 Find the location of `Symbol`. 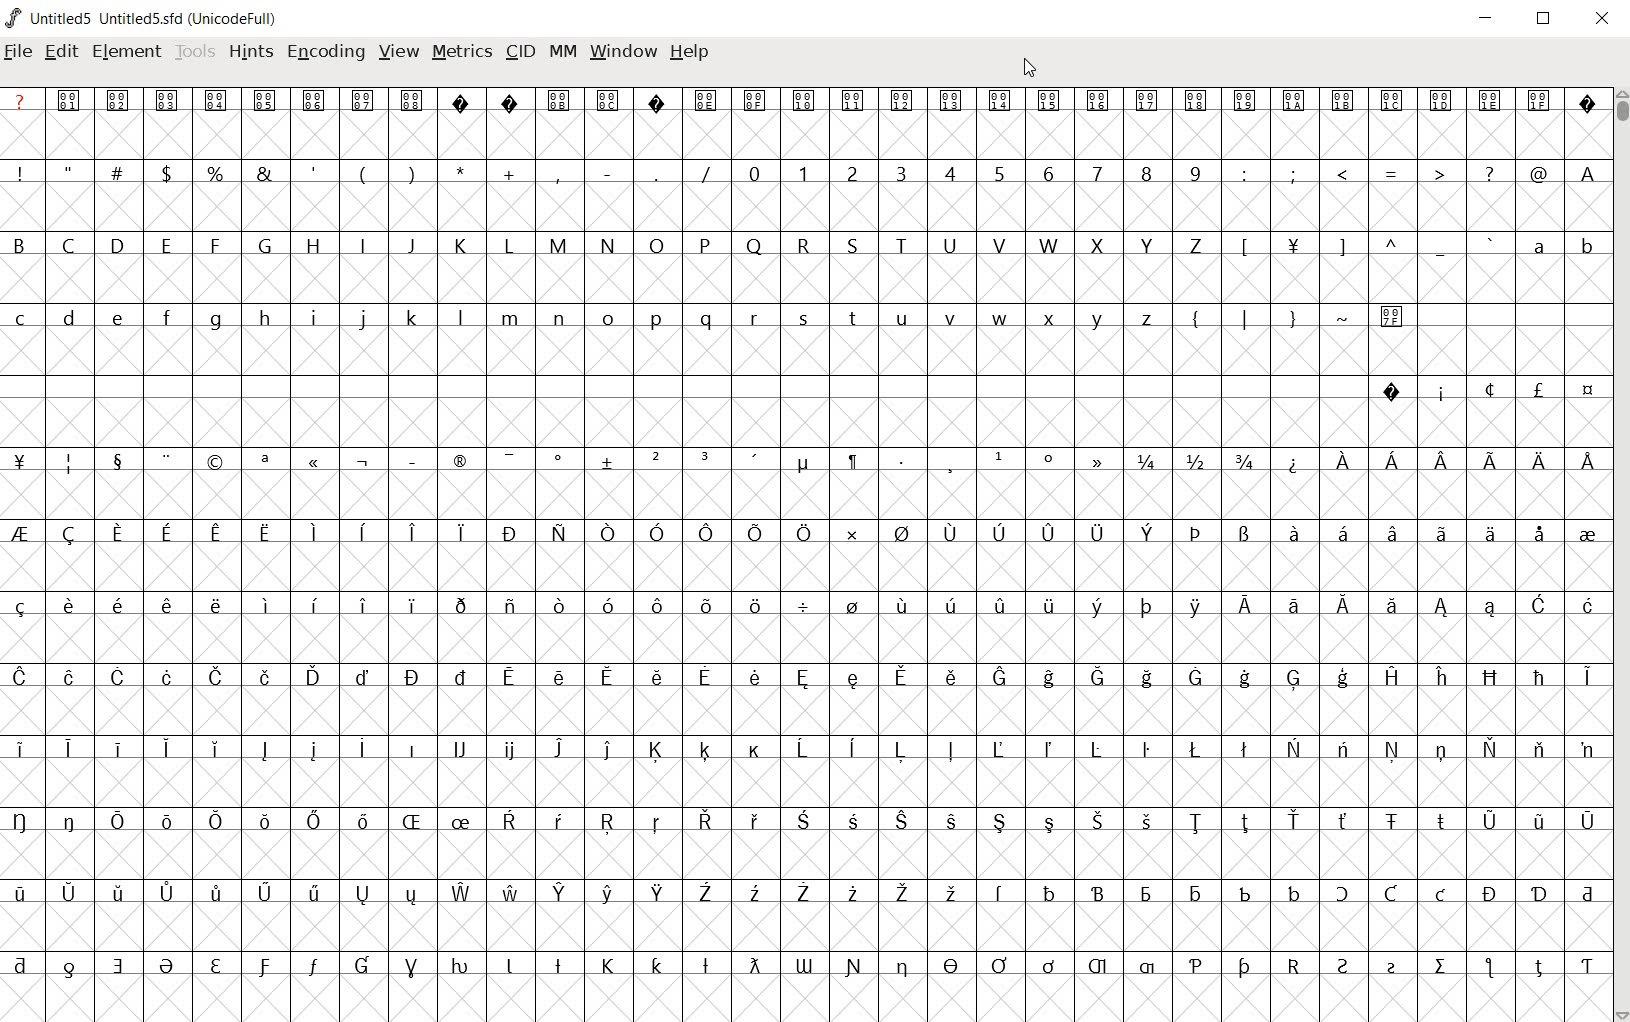

Symbol is located at coordinates (1586, 533).